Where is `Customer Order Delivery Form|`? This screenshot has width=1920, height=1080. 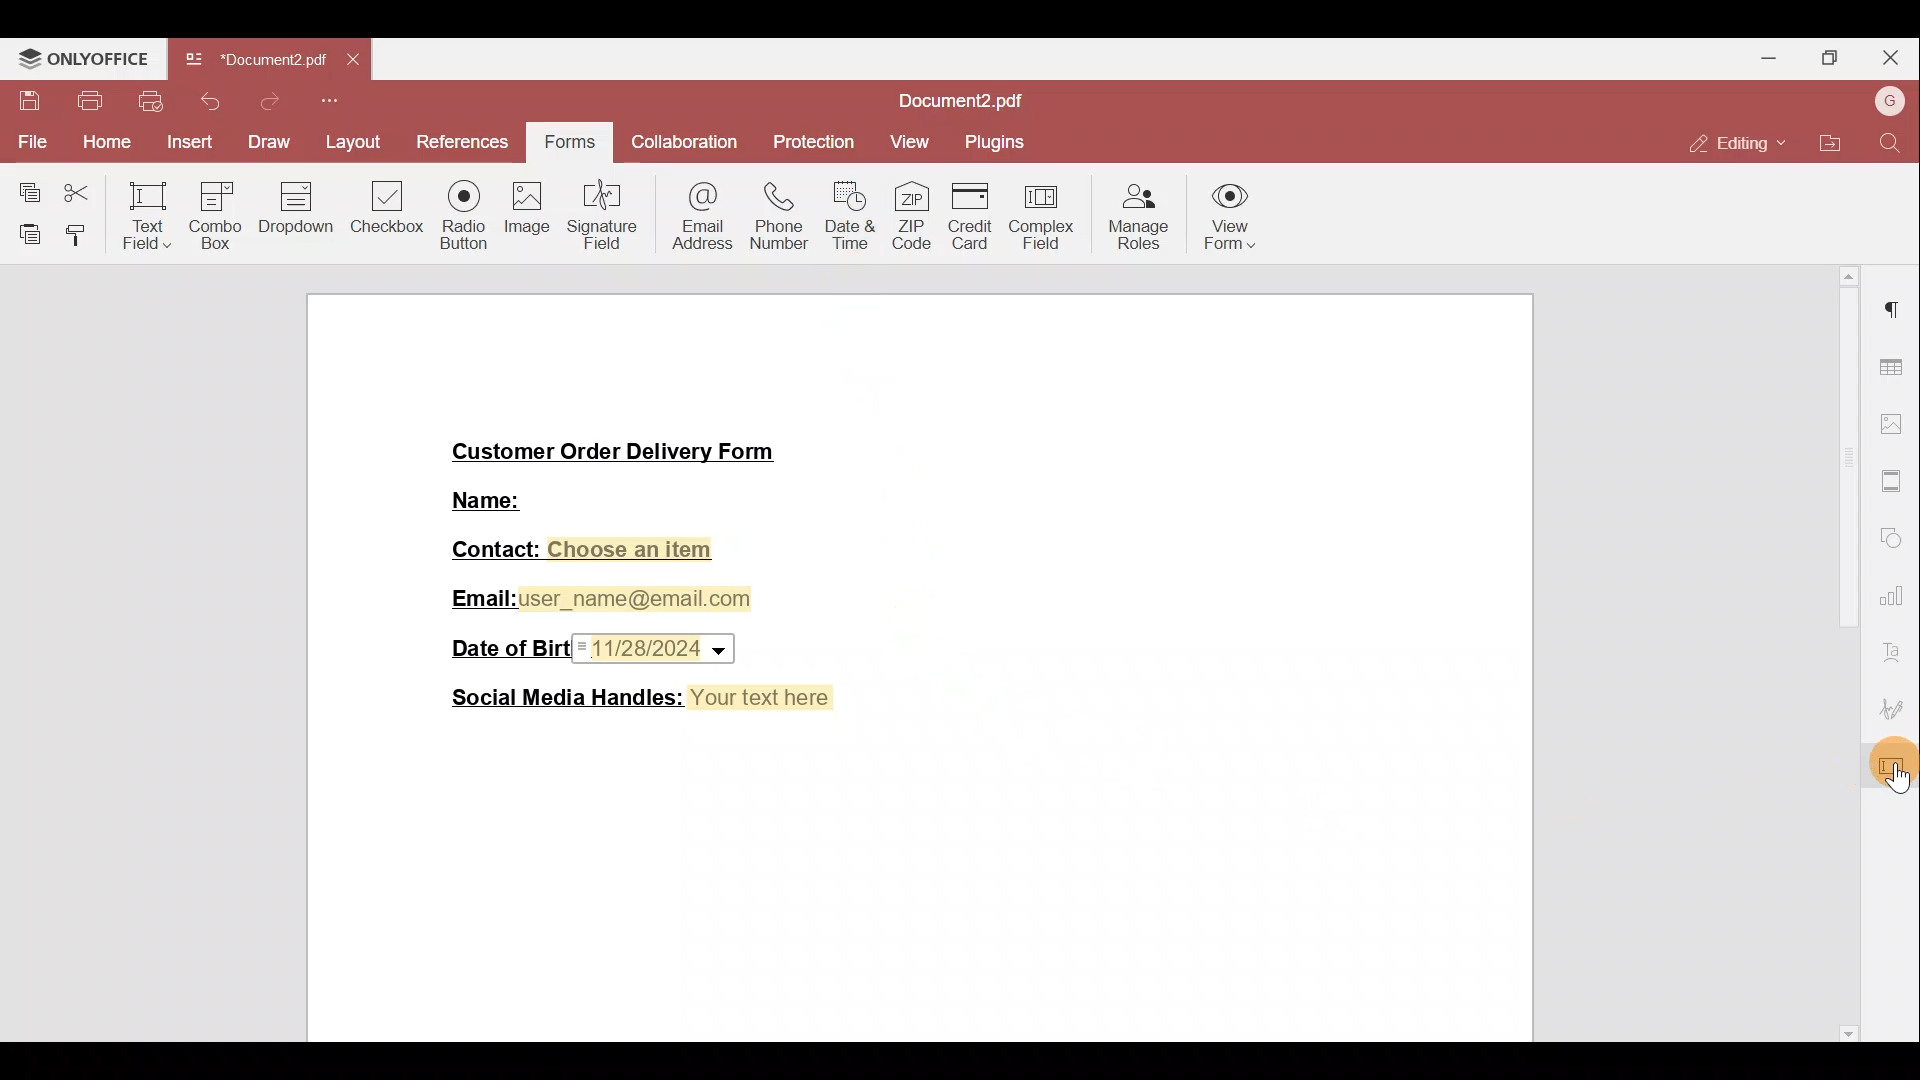 Customer Order Delivery Form| is located at coordinates (616, 452).